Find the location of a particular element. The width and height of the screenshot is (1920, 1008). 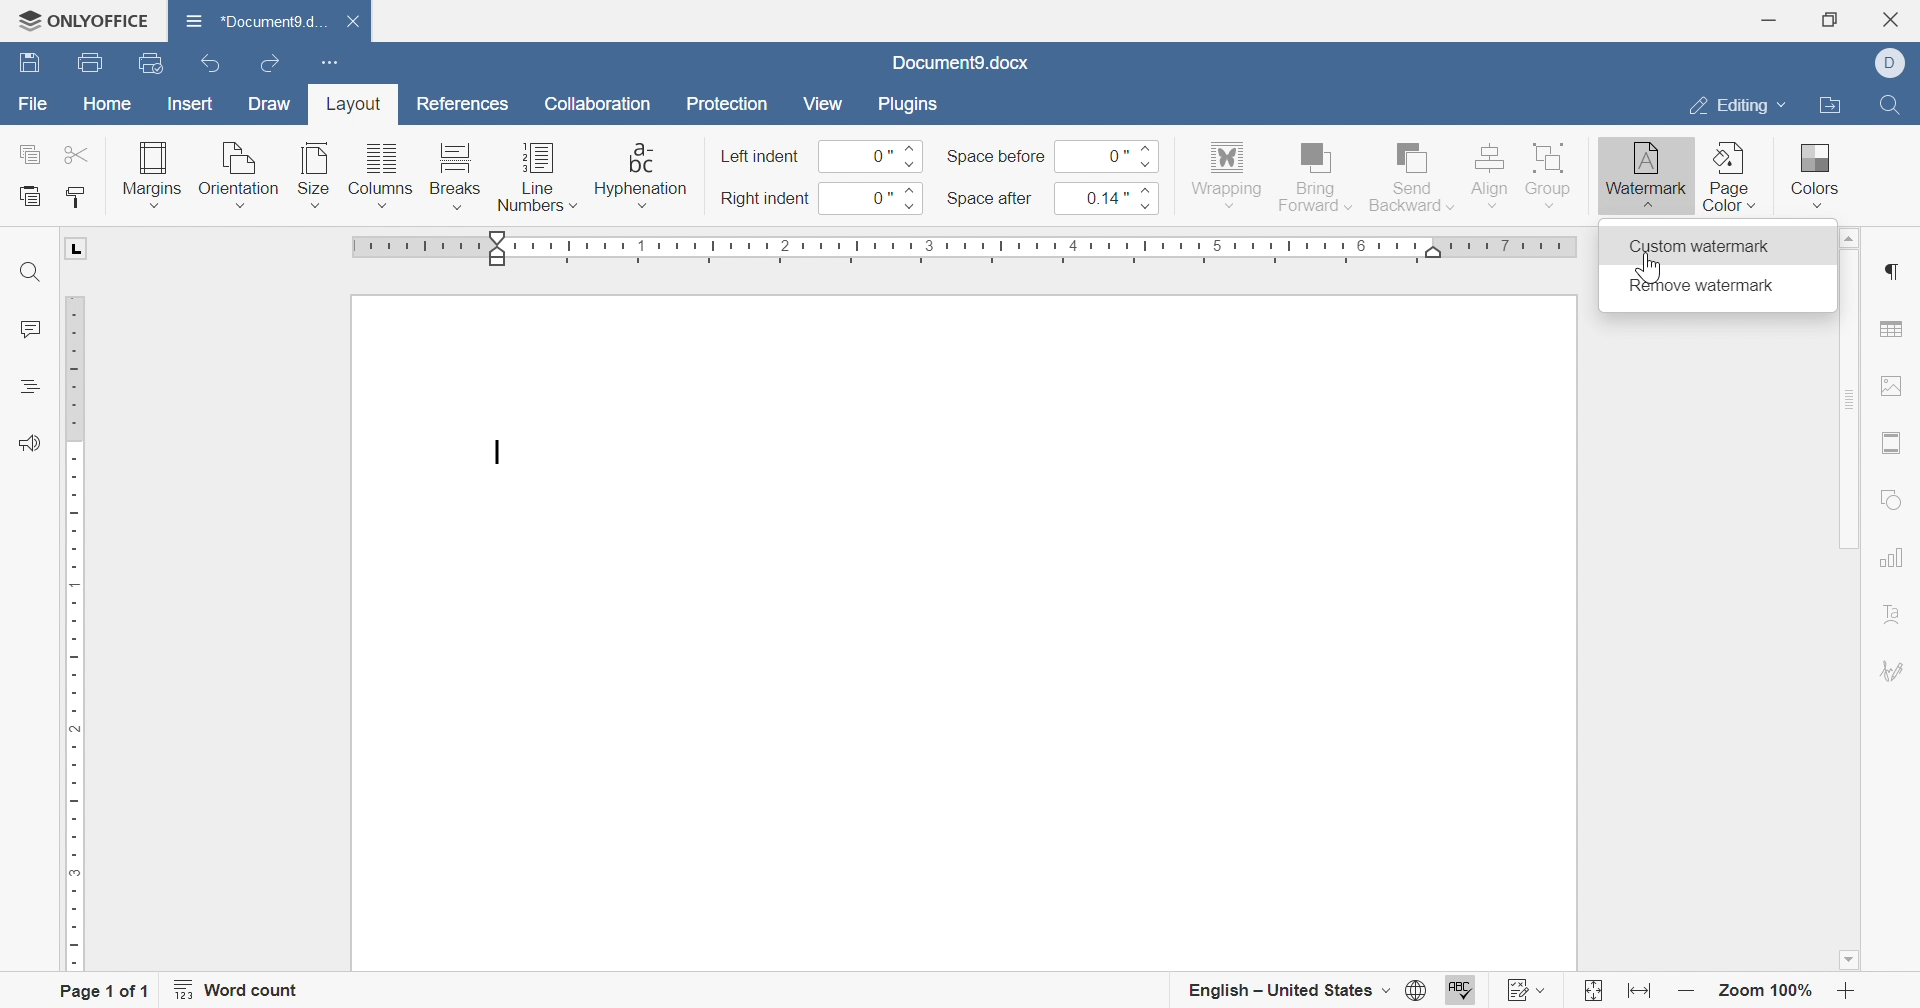

typing cursor is located at coordinates (496, 454).